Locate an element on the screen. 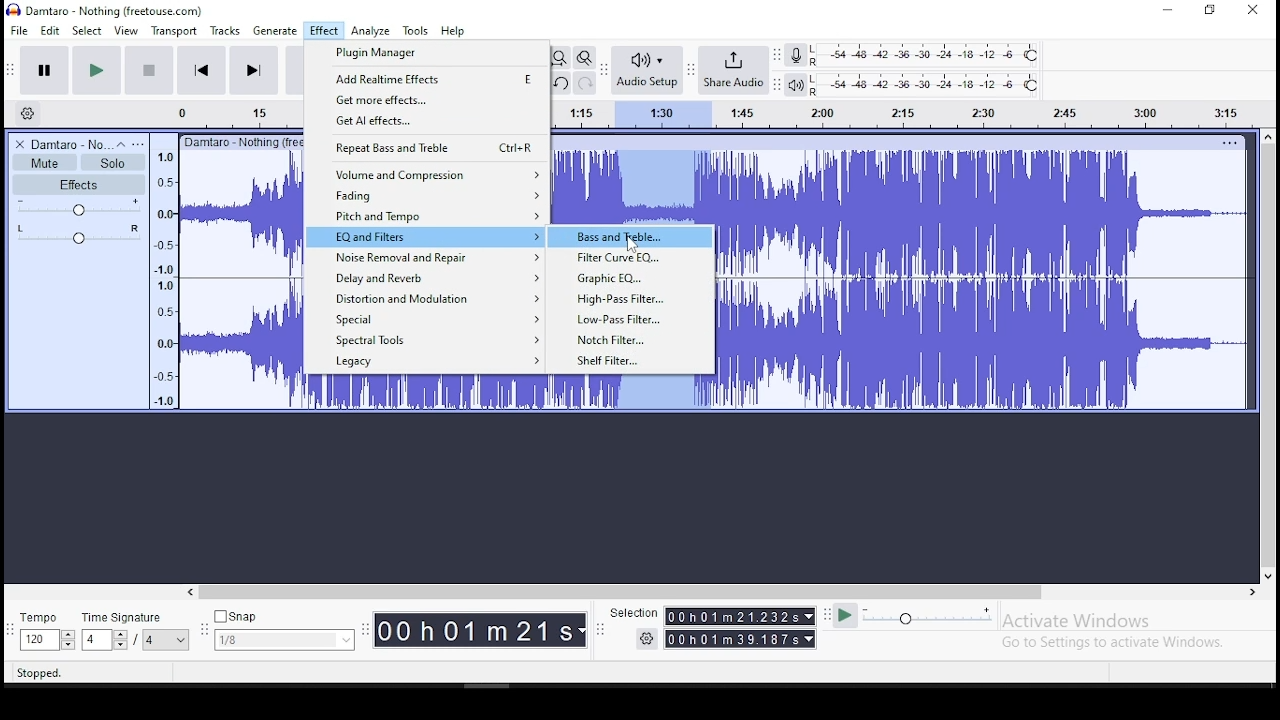  Get more effects is located at coordinates (427, 100).